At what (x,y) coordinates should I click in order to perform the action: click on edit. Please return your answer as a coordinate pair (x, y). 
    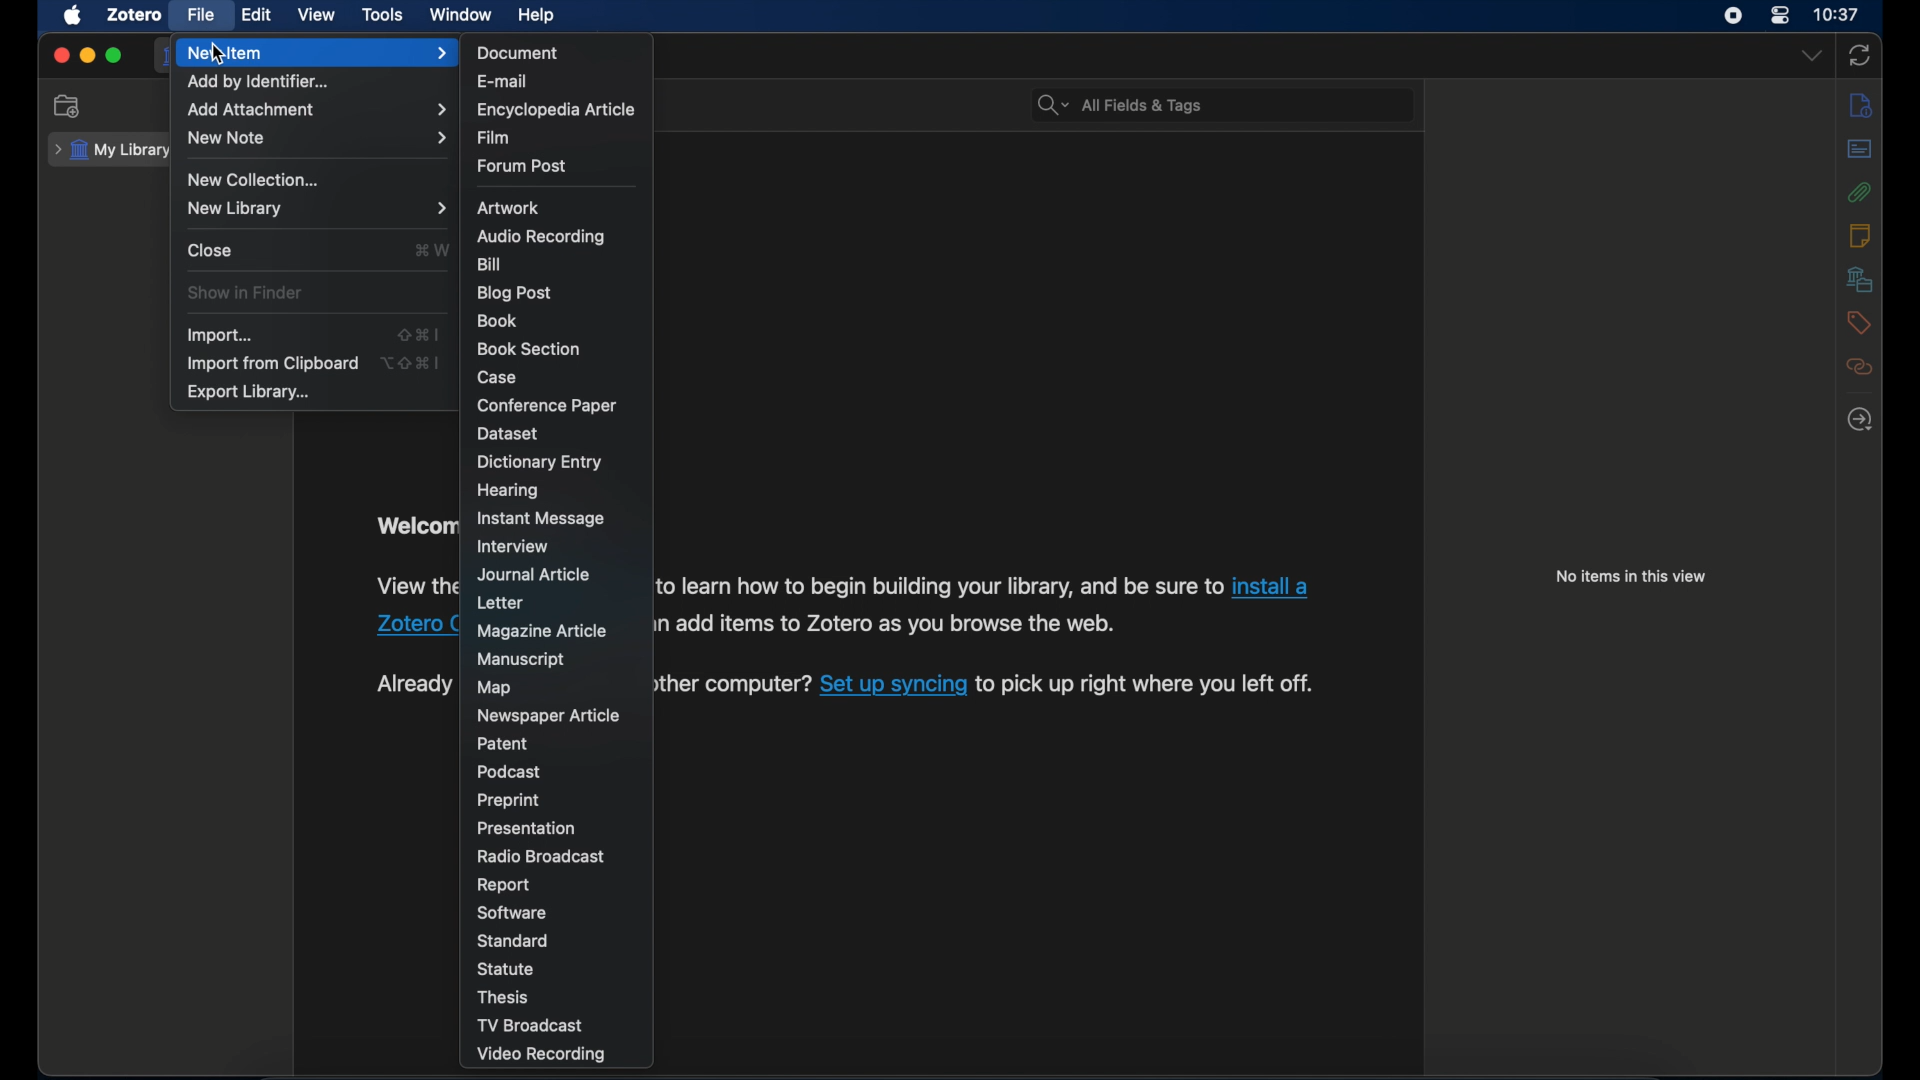
    Looking at the image, I should click on (256, 16).